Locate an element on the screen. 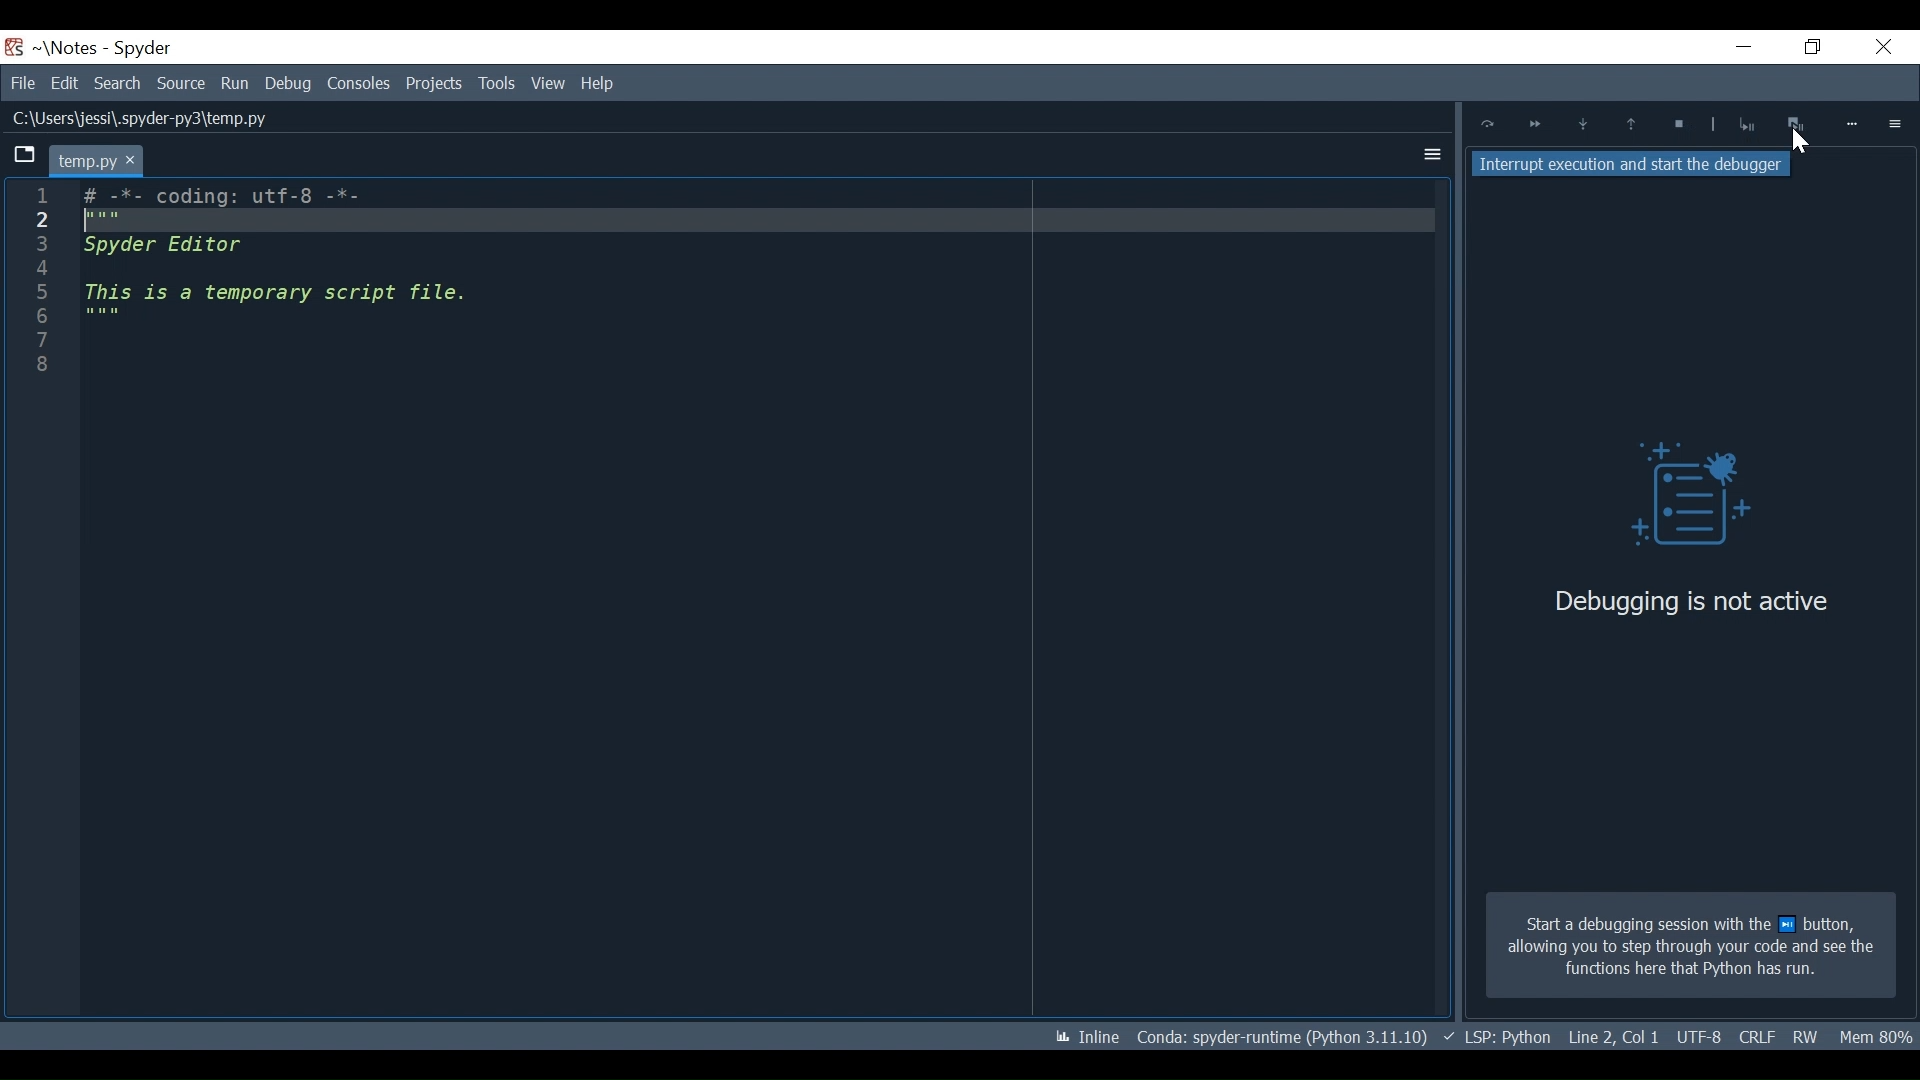  Spyder  is located at coordinates (144, 49).